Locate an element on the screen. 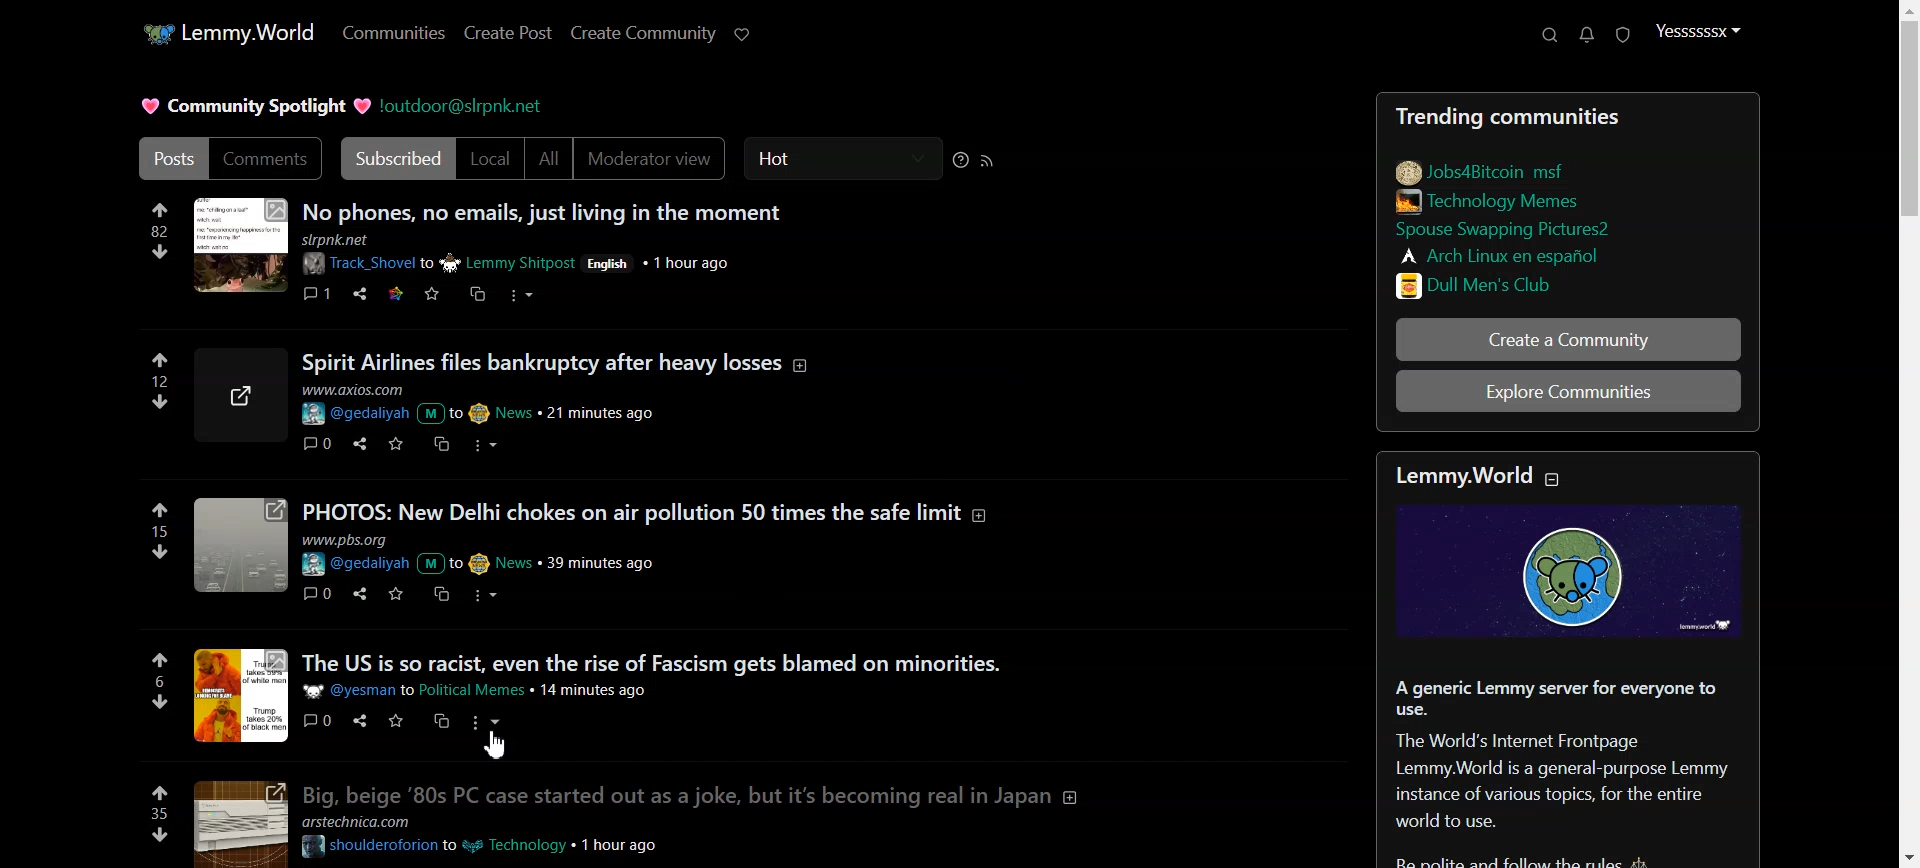 This screenshot has height=868, width=1920. image is located at coordinates (1577, 573).